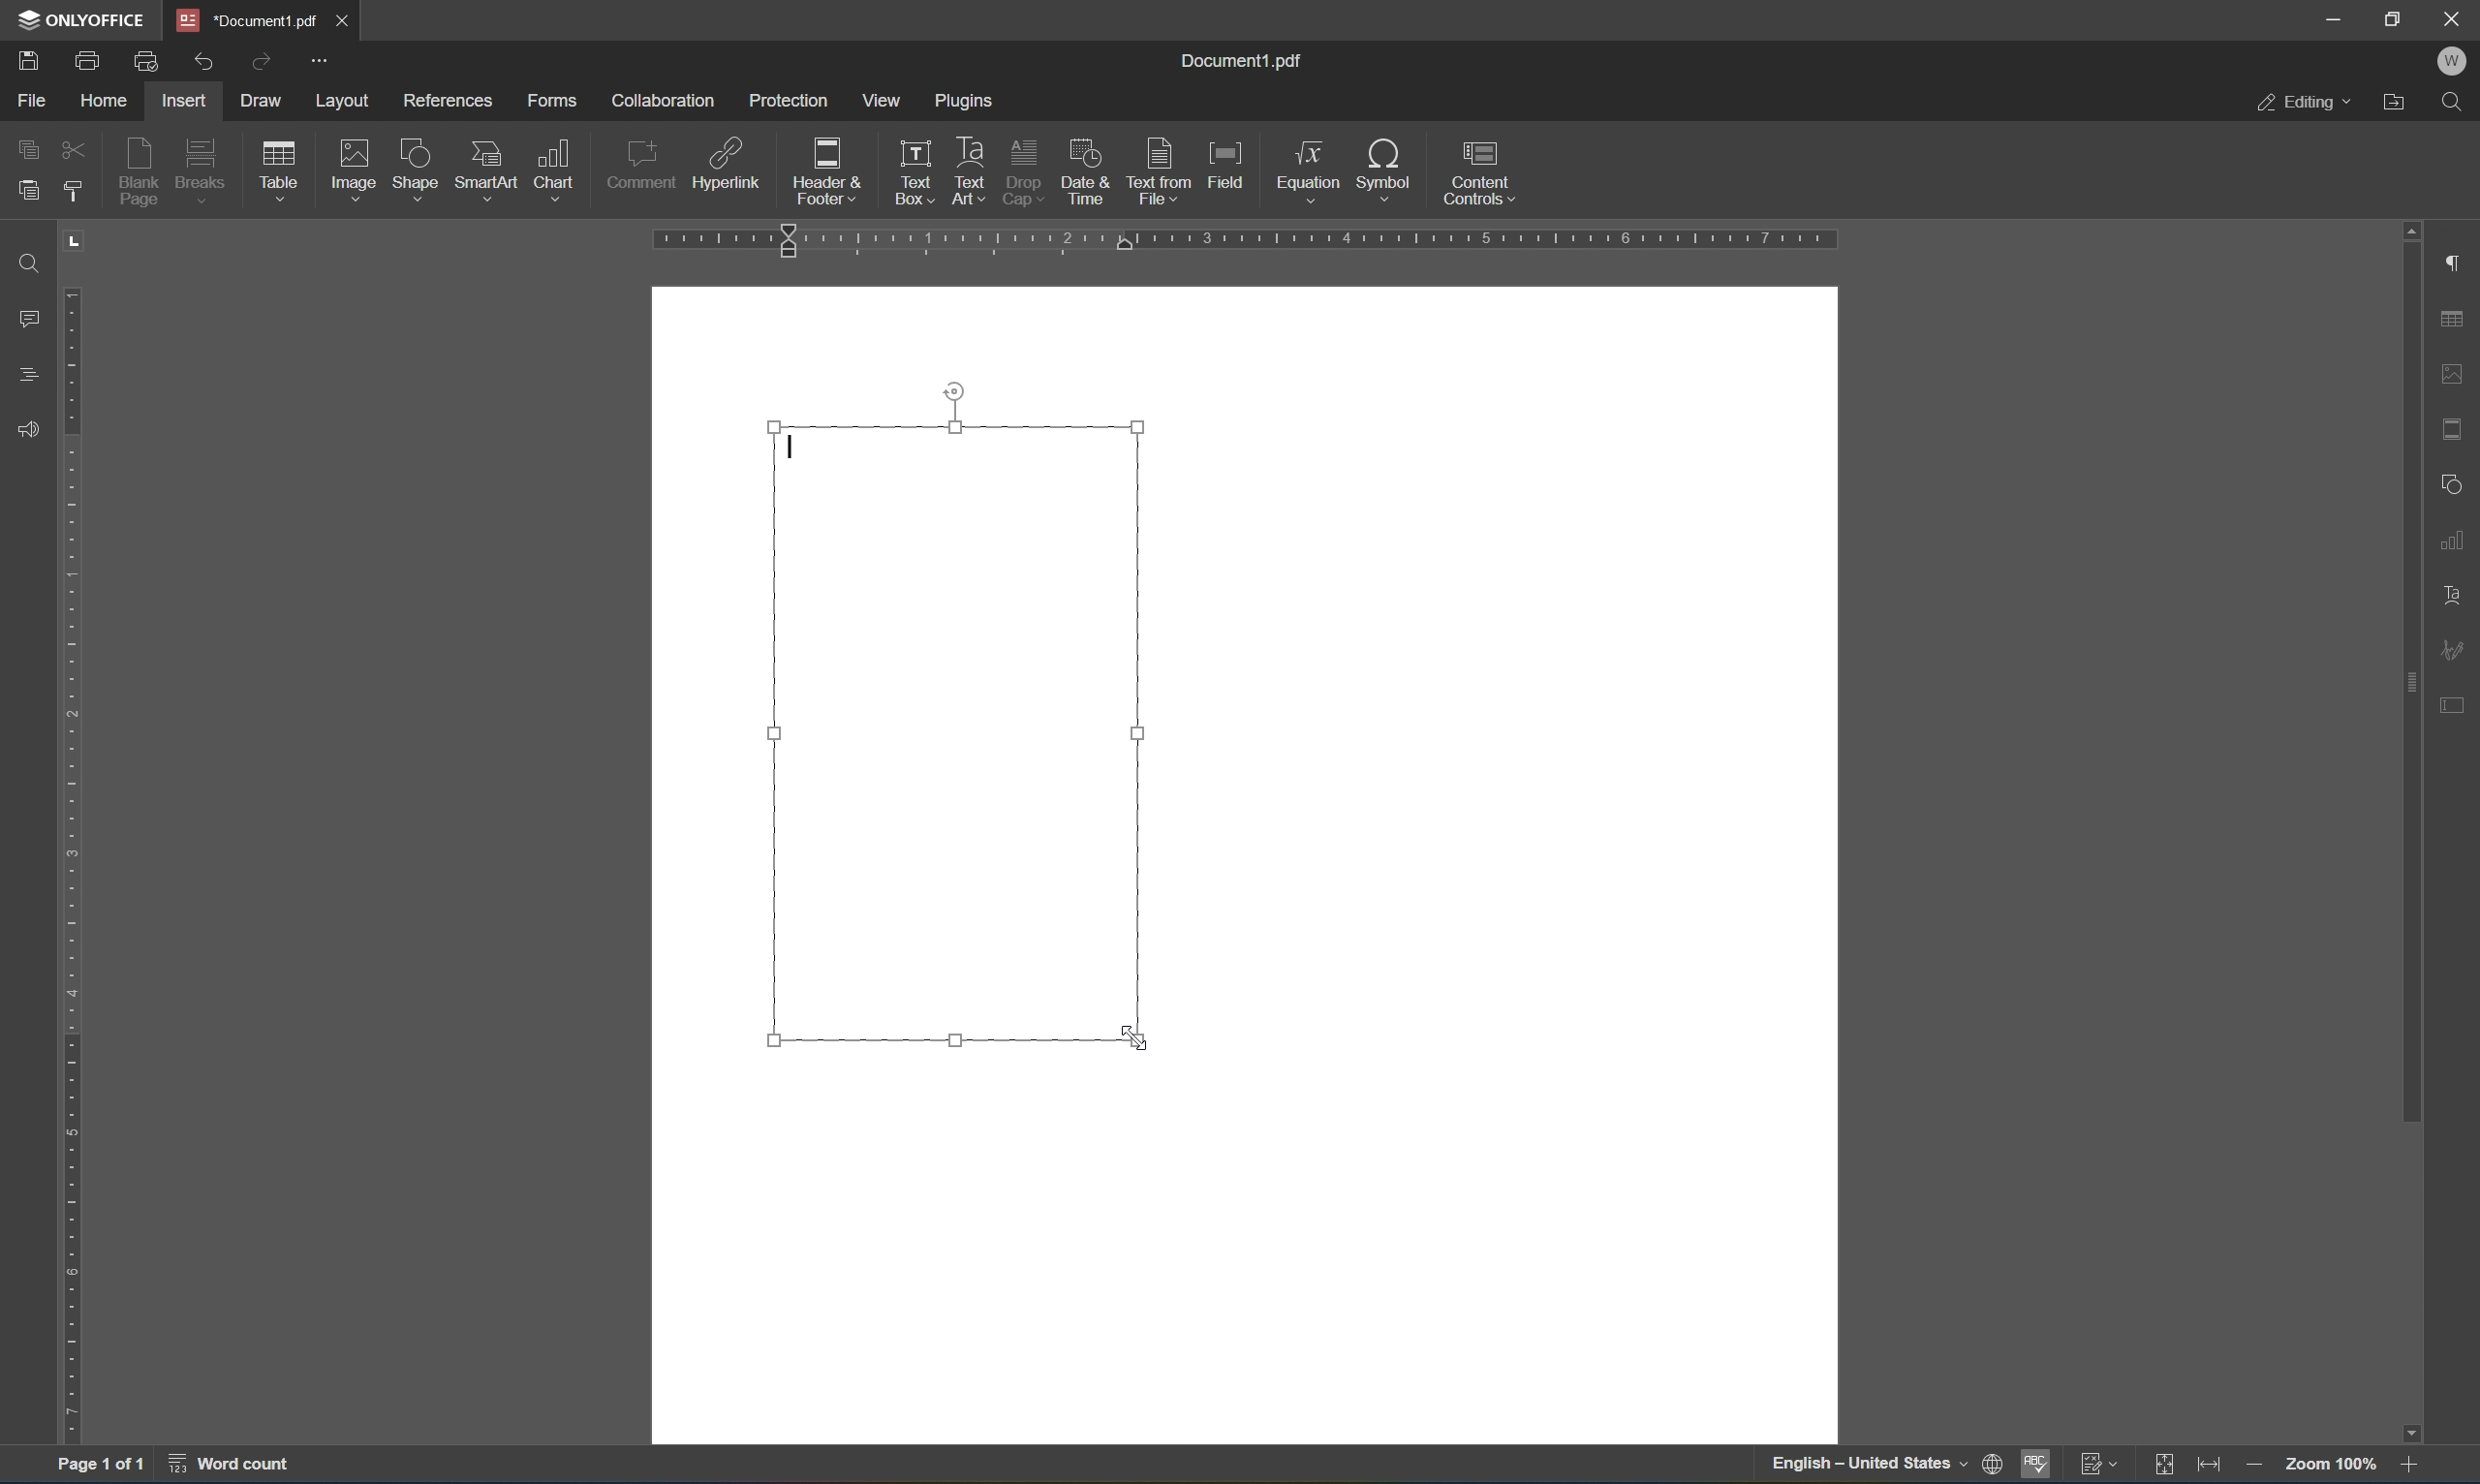  Describe the element at coordinates (2304, 104) in the screenshot. I see `Editing` at that location.